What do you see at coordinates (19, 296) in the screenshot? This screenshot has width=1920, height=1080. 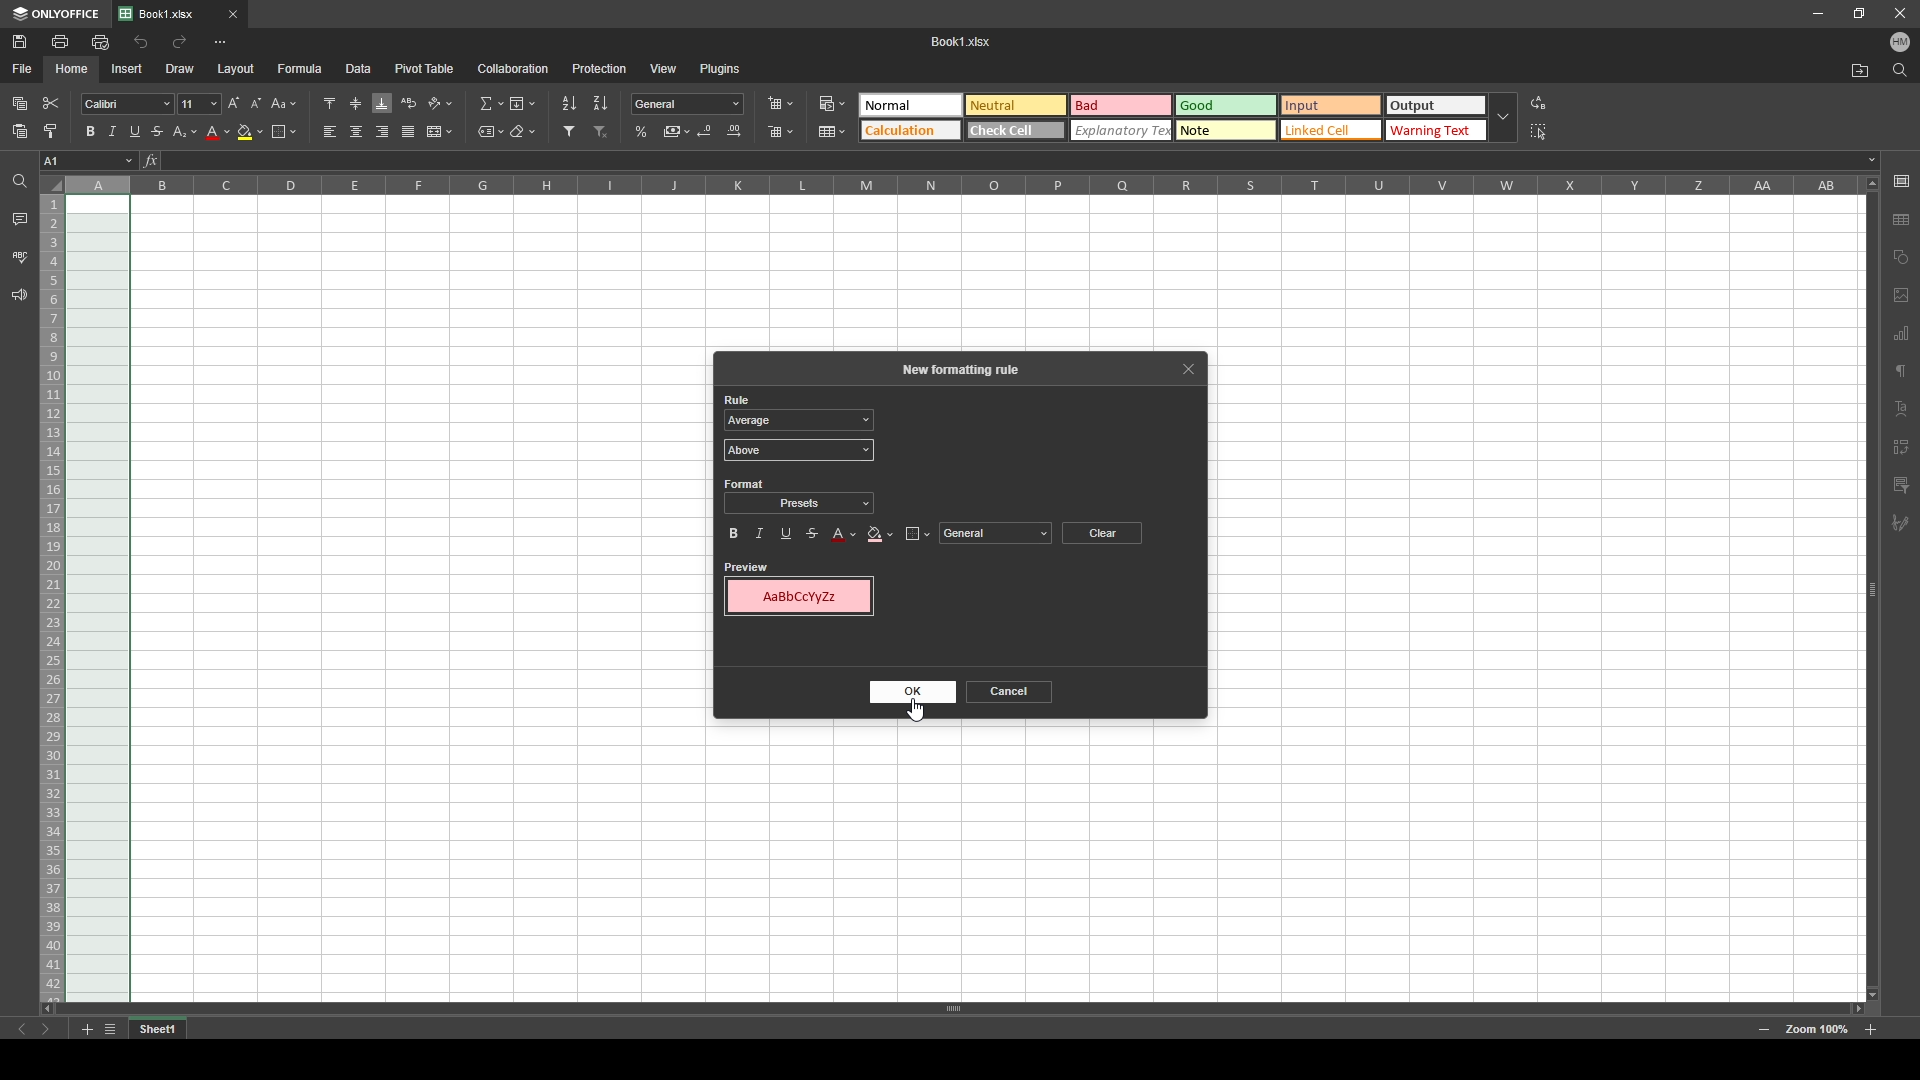 I see `support` at bounding box center [19, 296].